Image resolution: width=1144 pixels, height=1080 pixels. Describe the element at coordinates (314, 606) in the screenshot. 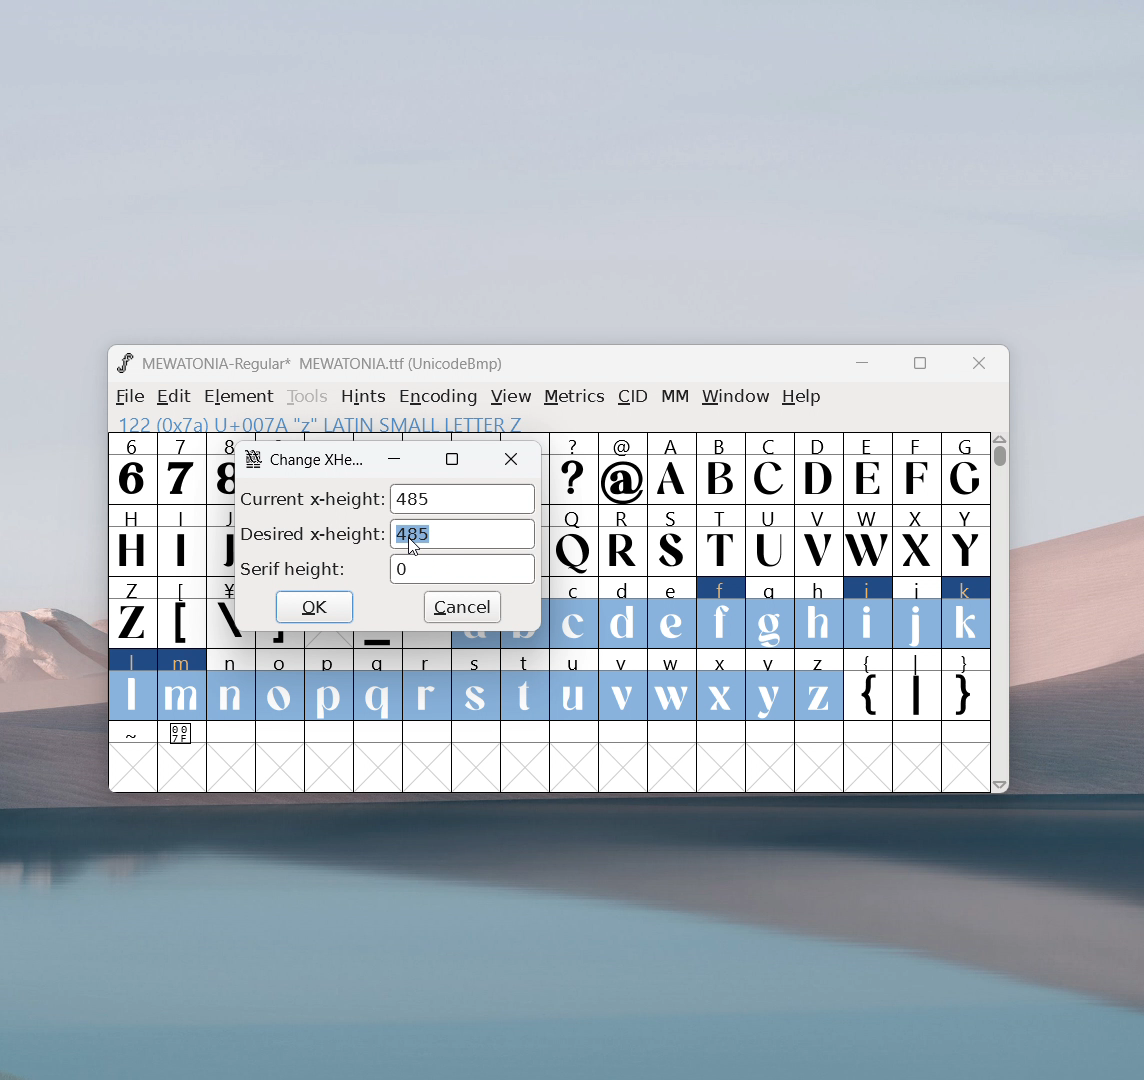

I see `ok` at that location.